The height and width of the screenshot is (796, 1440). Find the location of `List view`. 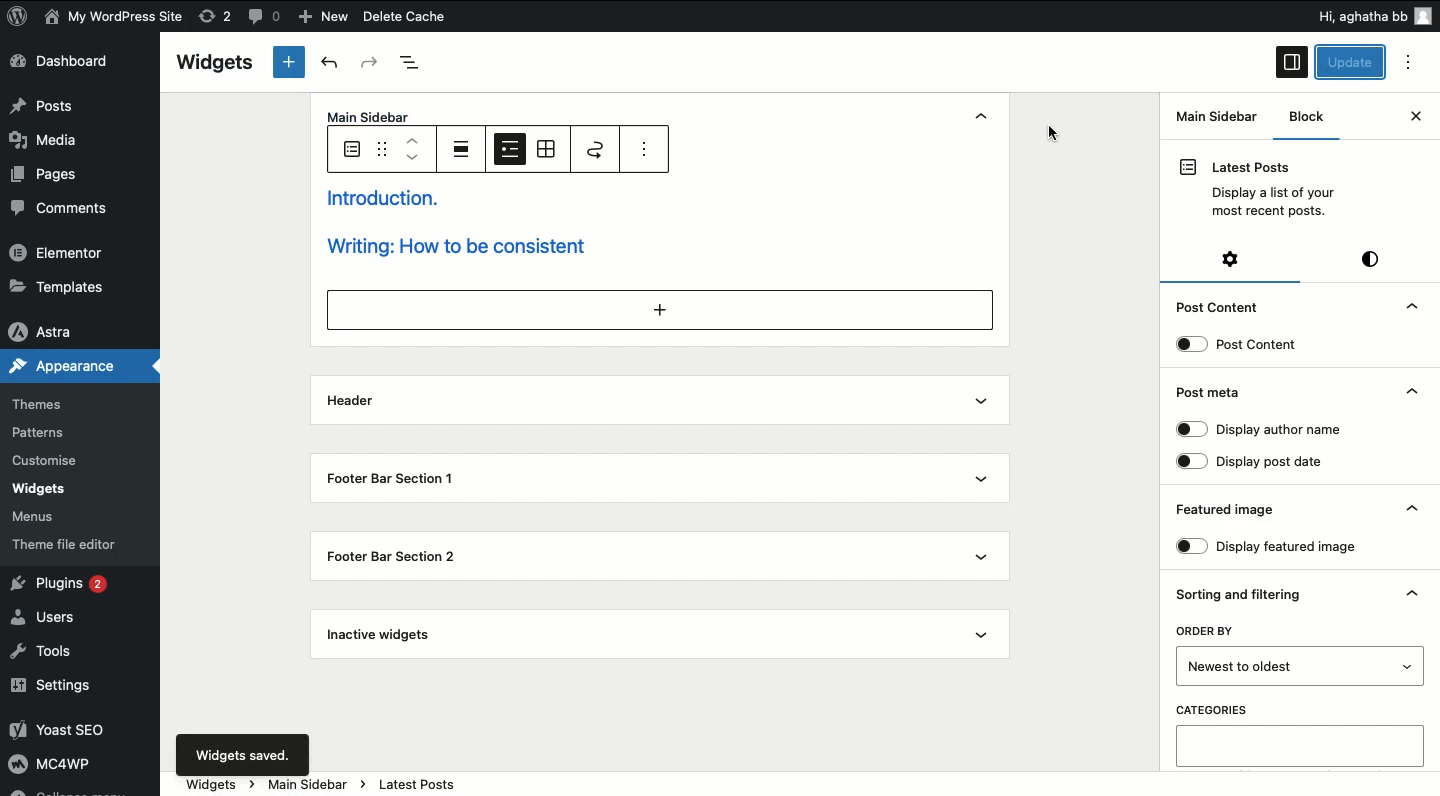

List view is located at coordinates (509, 149).